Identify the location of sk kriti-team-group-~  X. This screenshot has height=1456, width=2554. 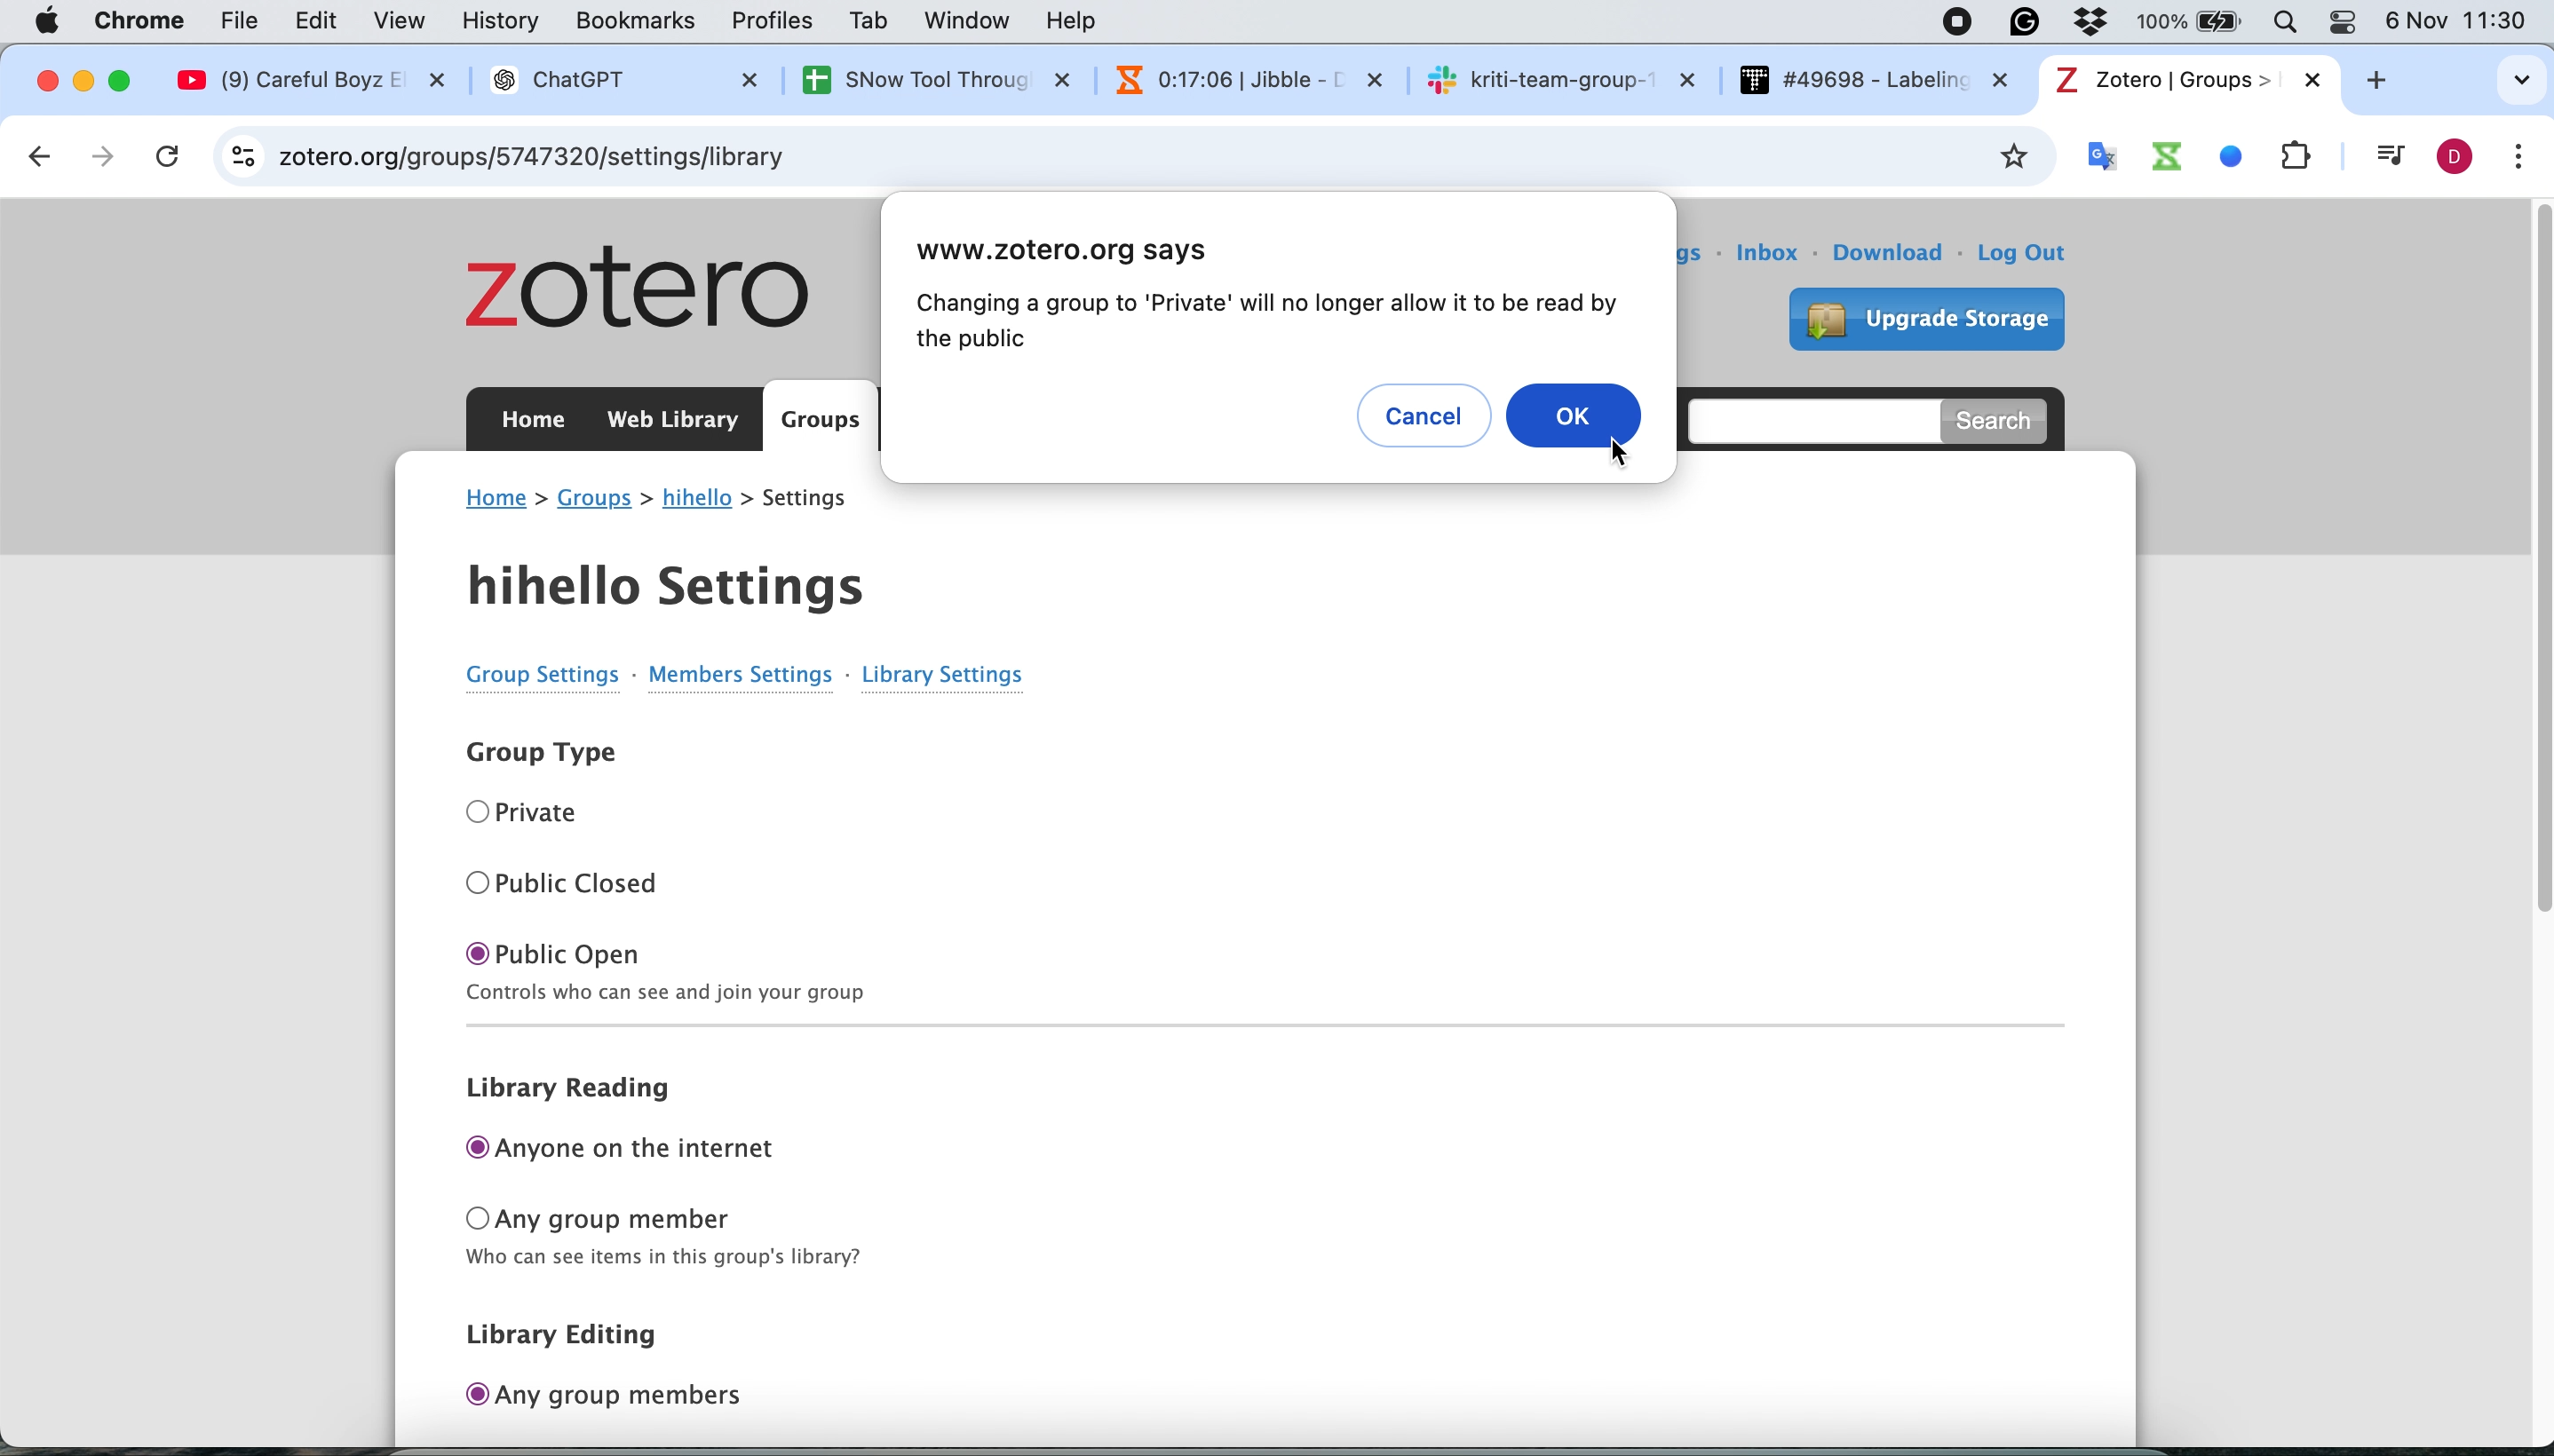
(1560, 78).